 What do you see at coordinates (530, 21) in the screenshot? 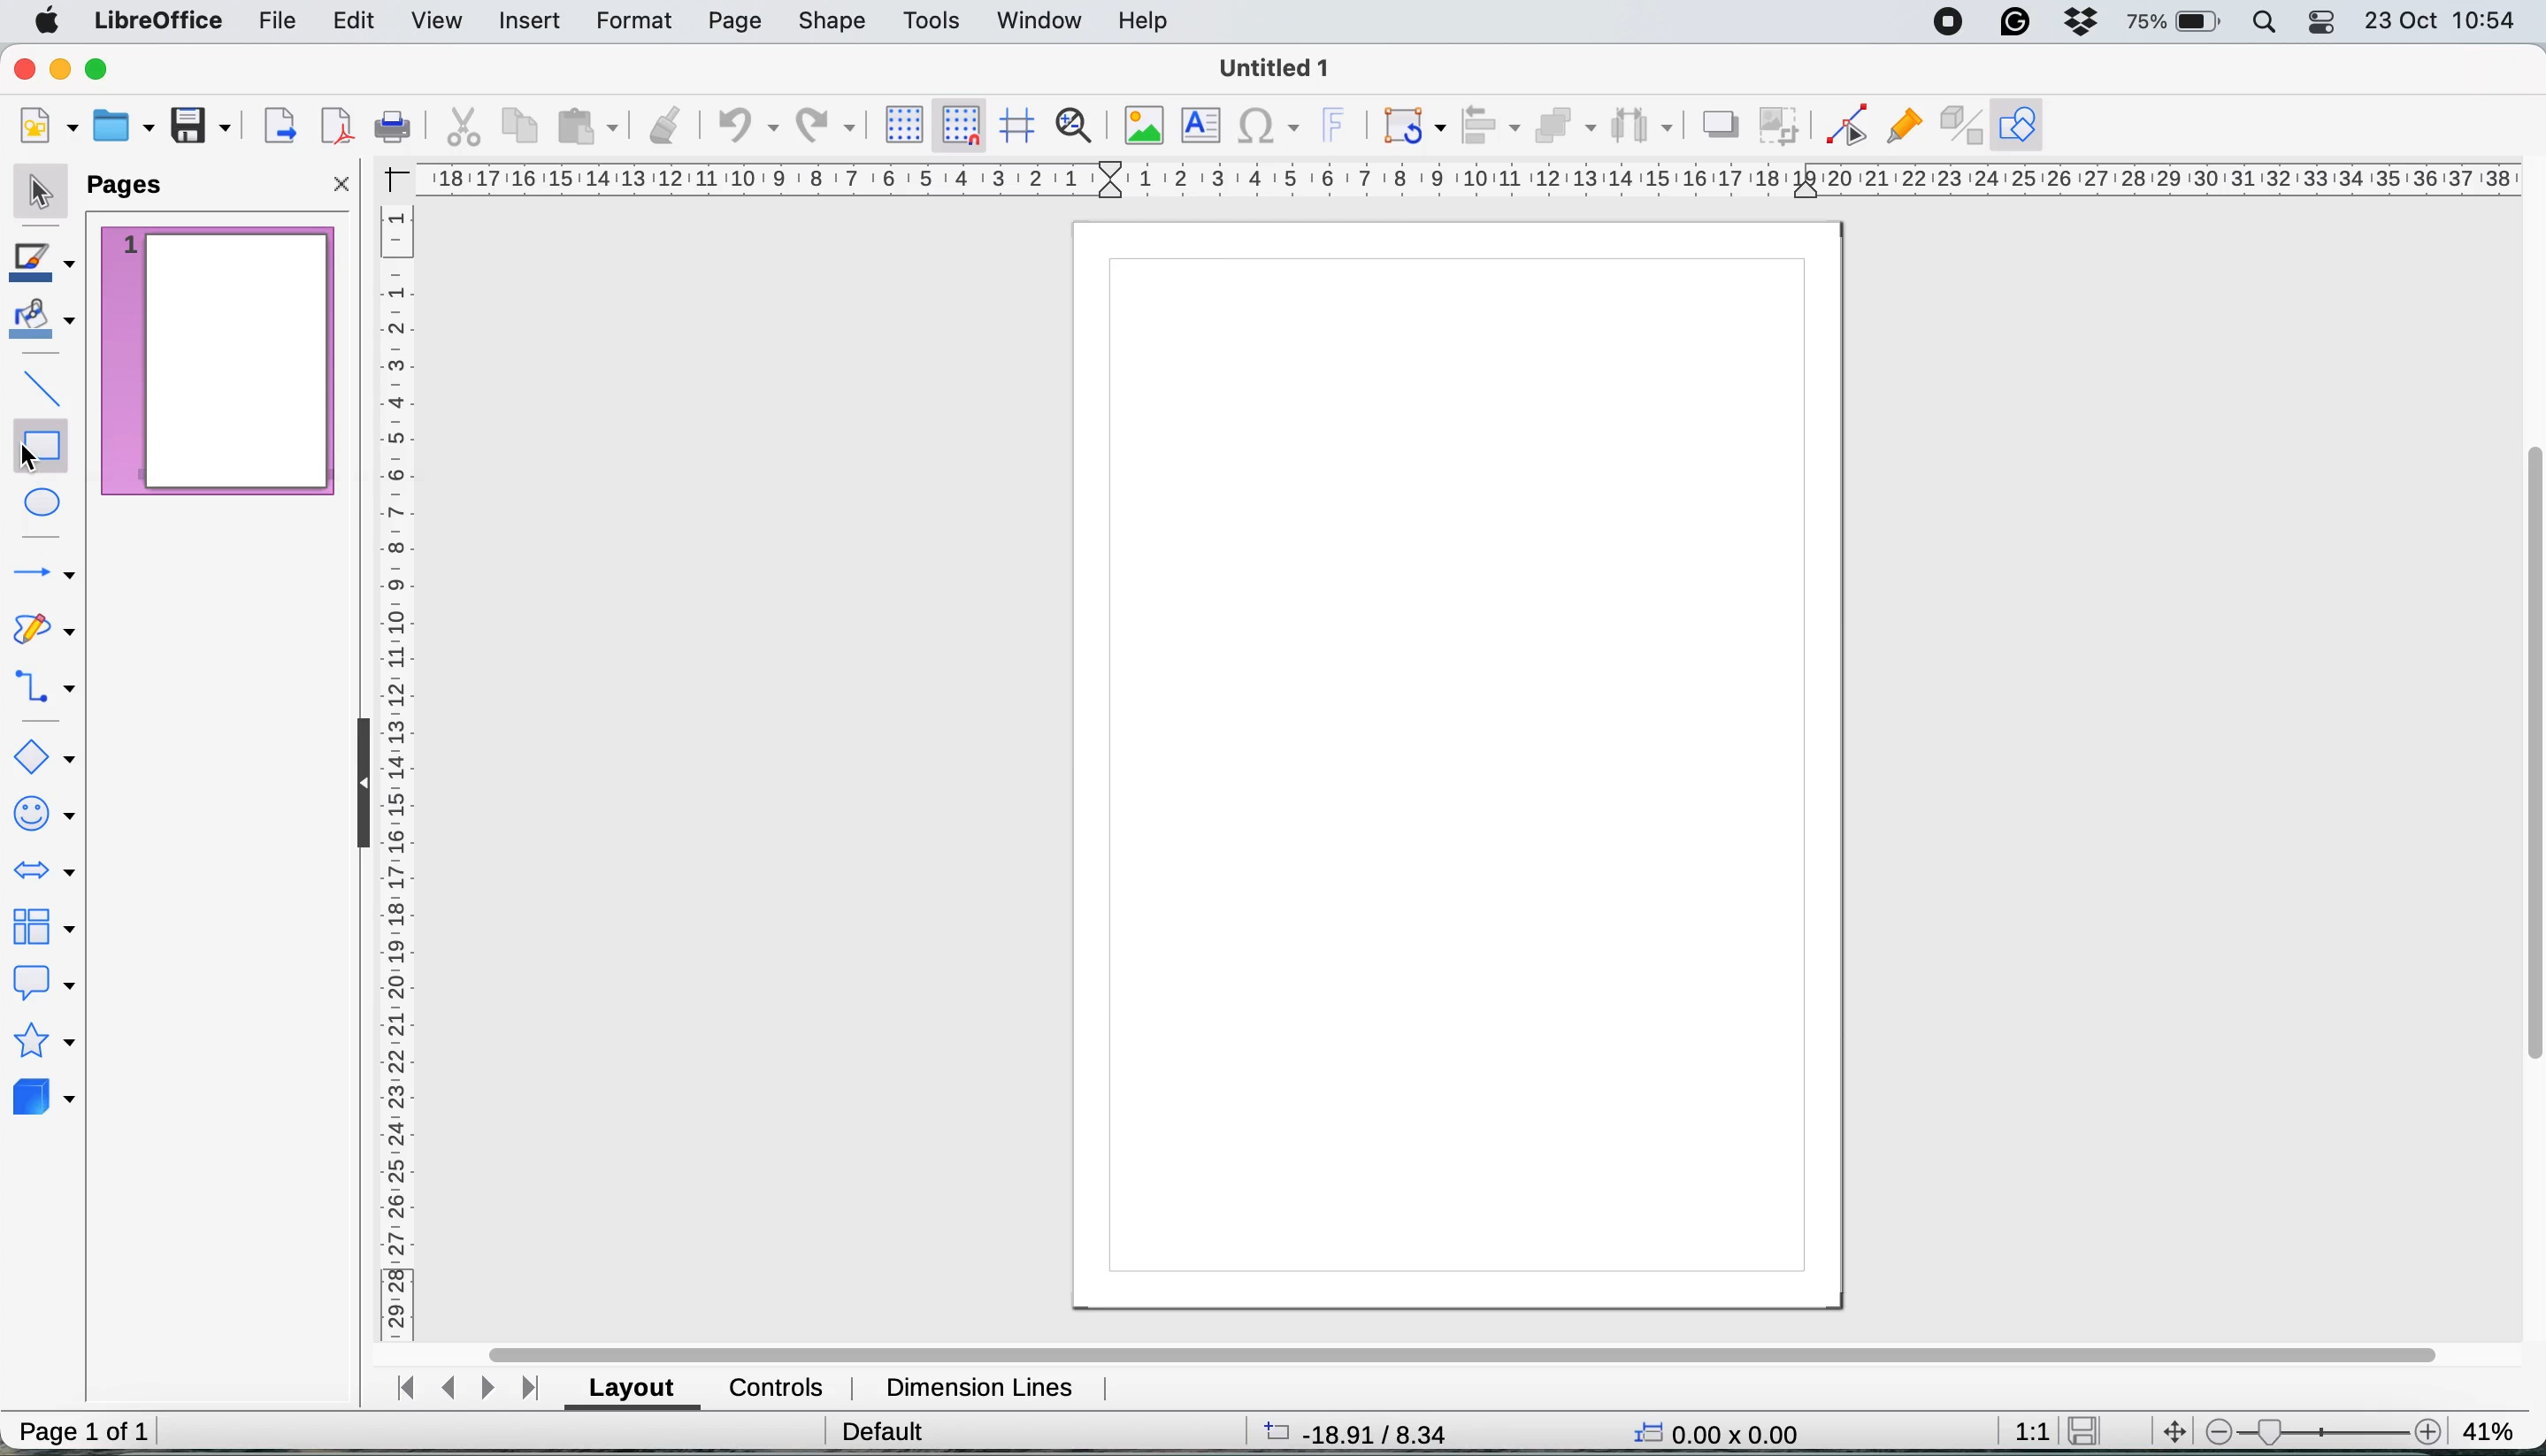
I see `insert` at bounding box center [530, 21].